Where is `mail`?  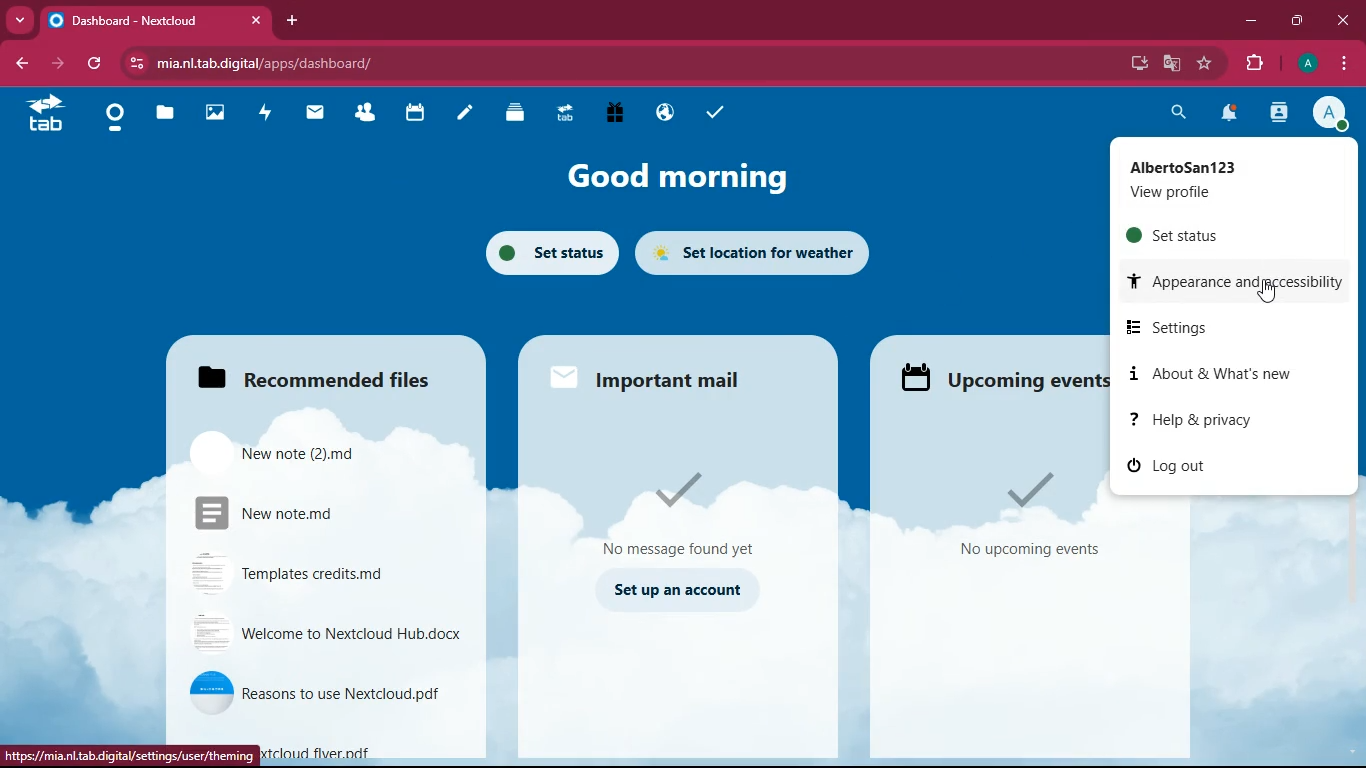
mail is located at coordinates (320, 115).